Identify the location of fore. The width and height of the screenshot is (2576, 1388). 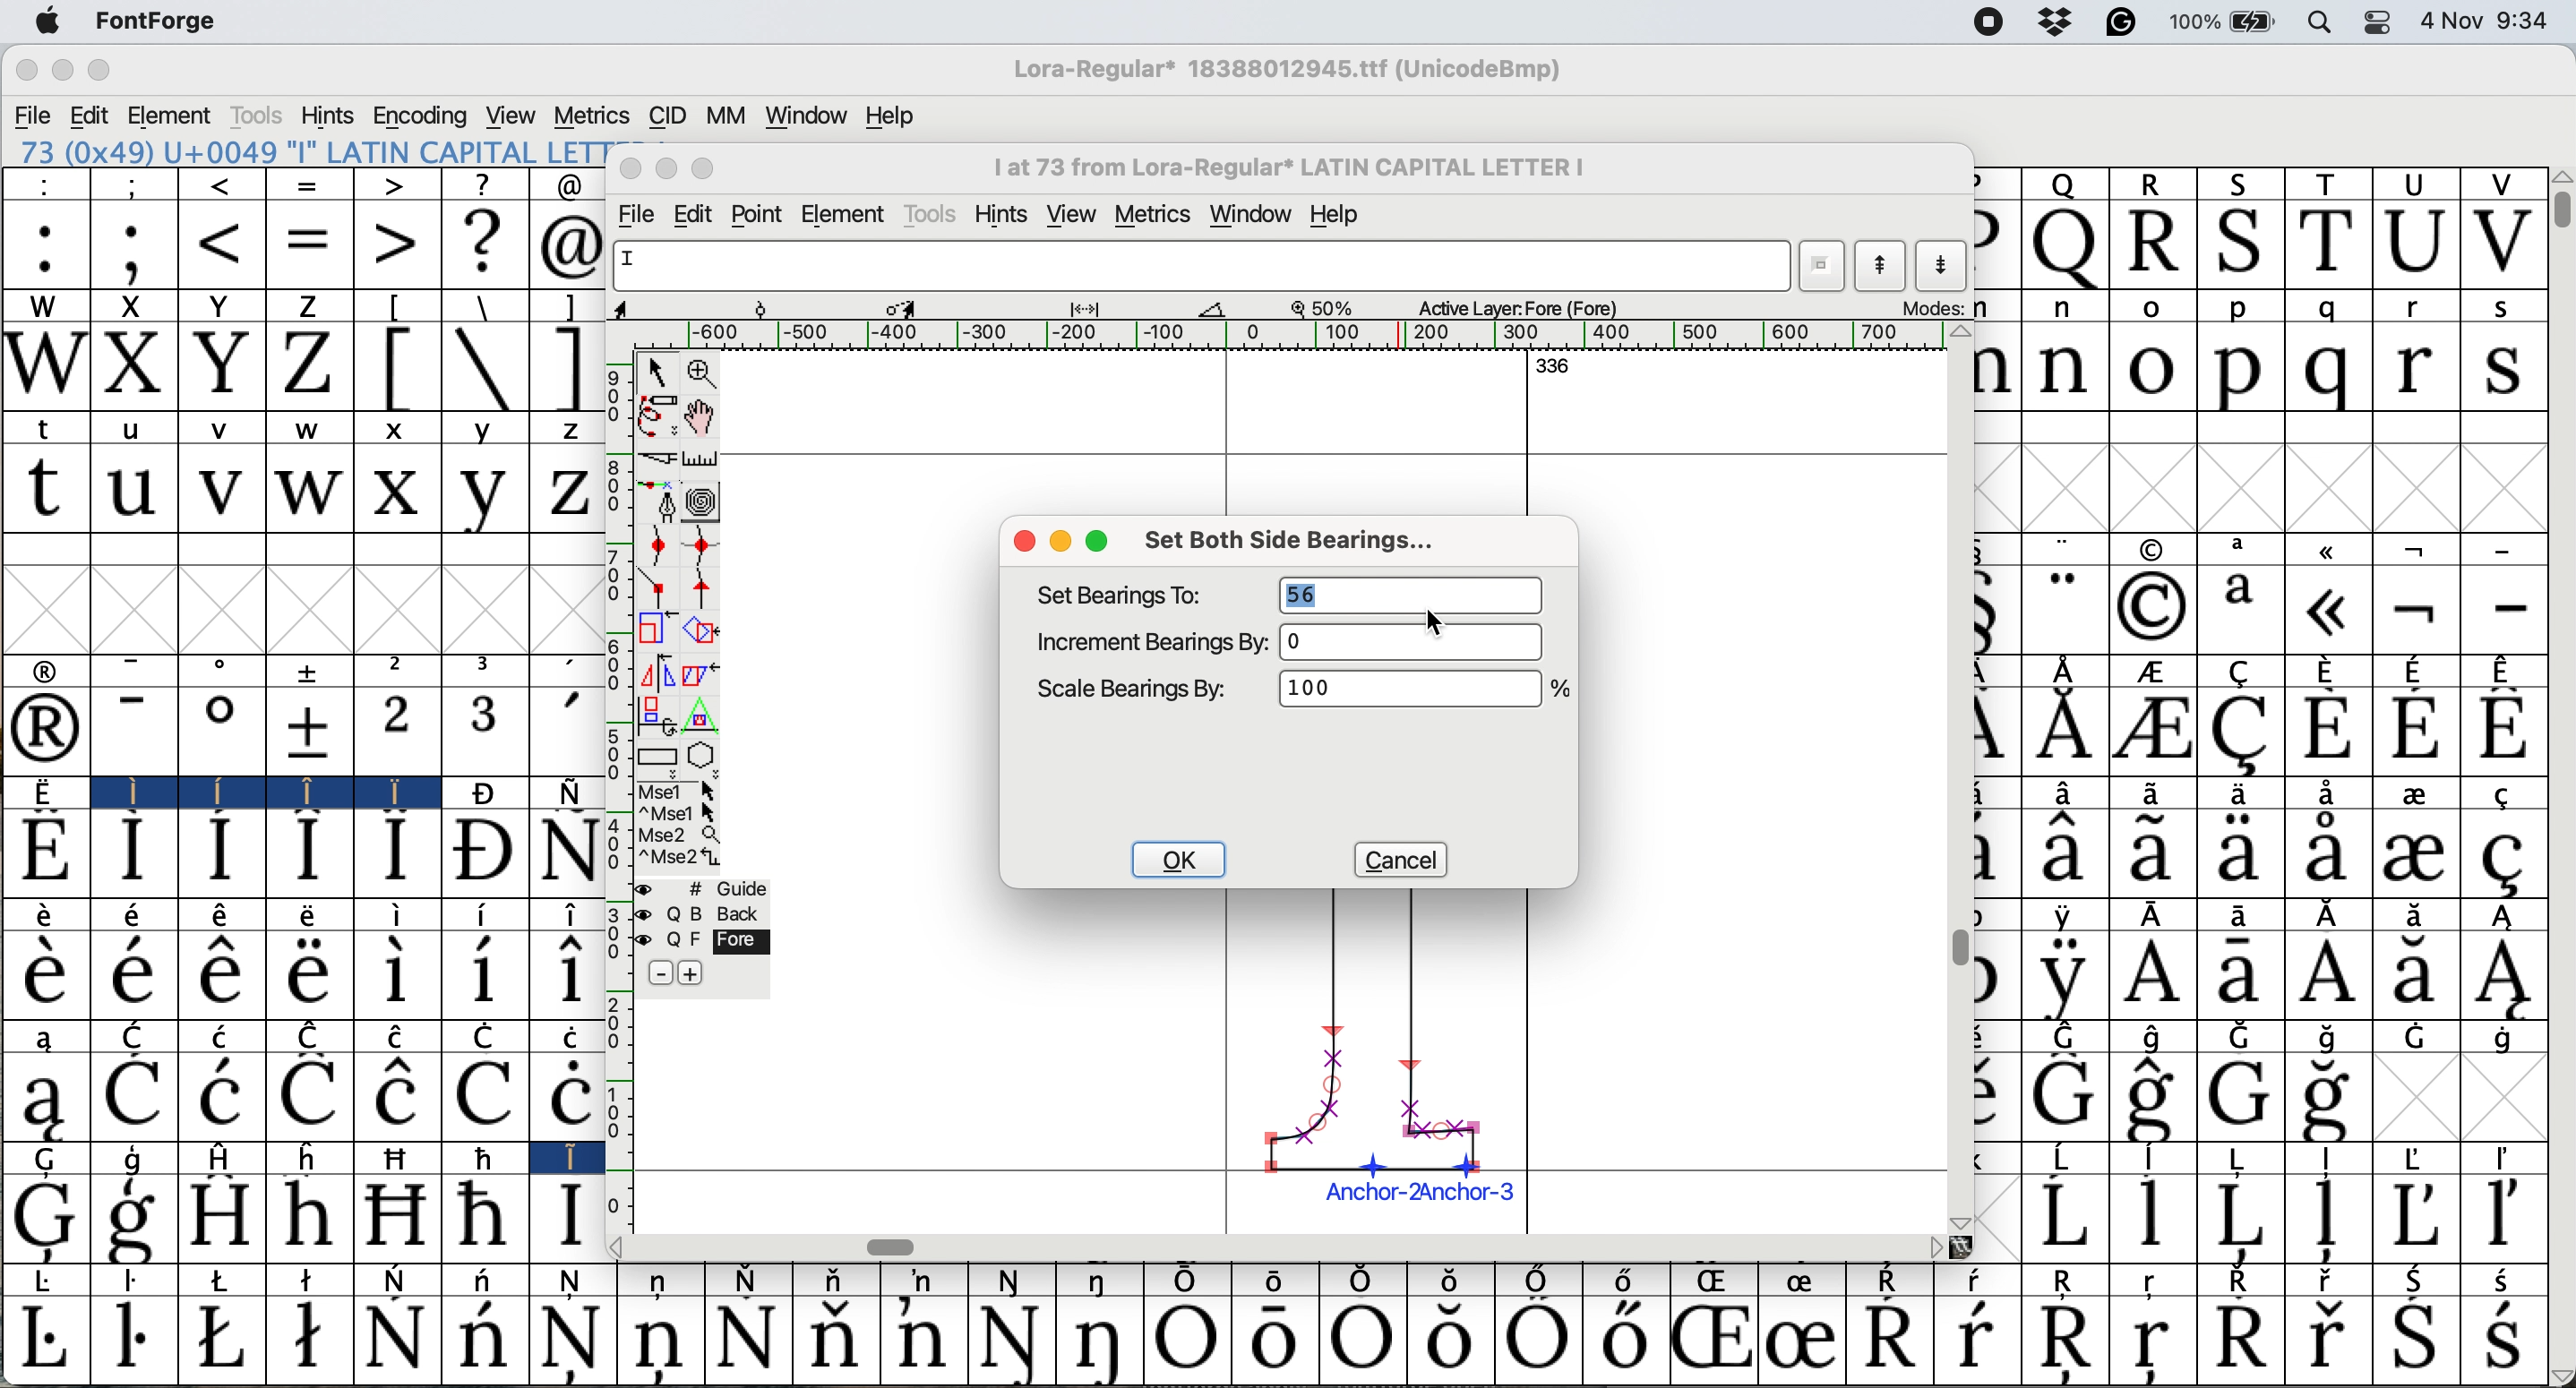
(721, 941).